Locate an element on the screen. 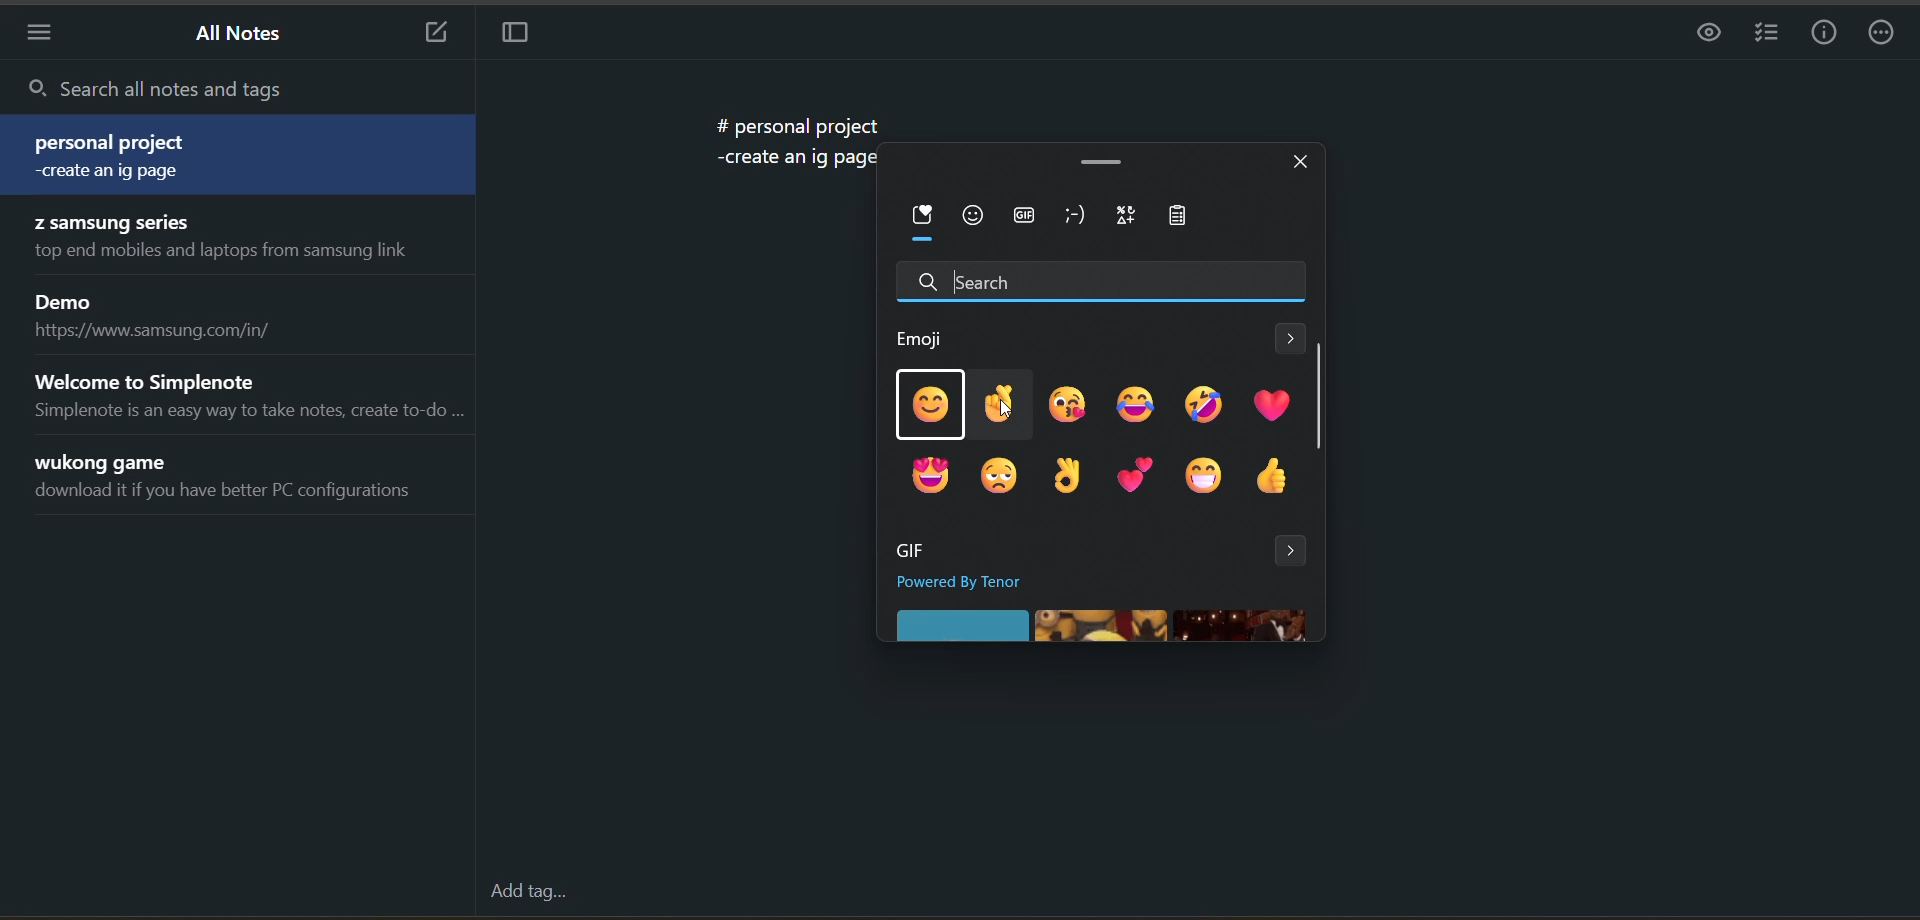 The image size is (1920, 920). emoji 4 is located at coordinates (1140, 407).